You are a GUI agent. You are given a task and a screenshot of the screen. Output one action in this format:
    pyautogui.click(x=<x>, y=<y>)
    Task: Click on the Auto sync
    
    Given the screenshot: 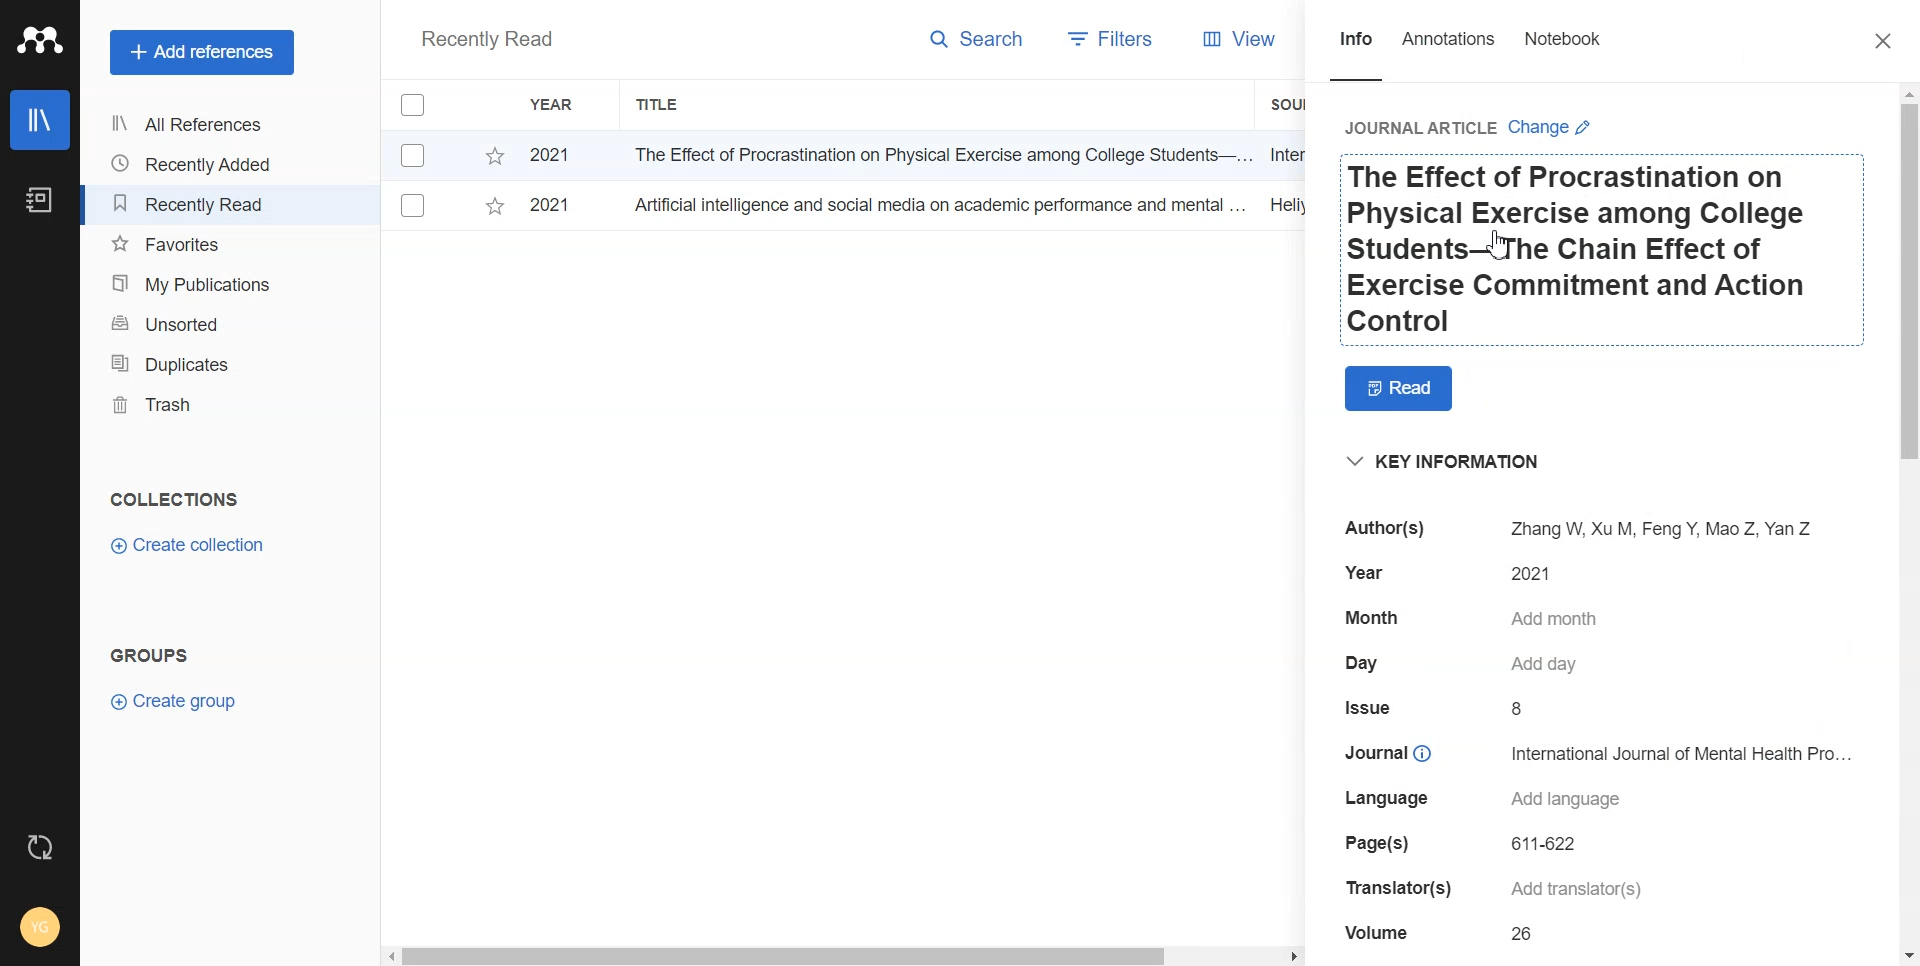 What is the action you would take?
    pyautogui.click(x=37, y=847)
    